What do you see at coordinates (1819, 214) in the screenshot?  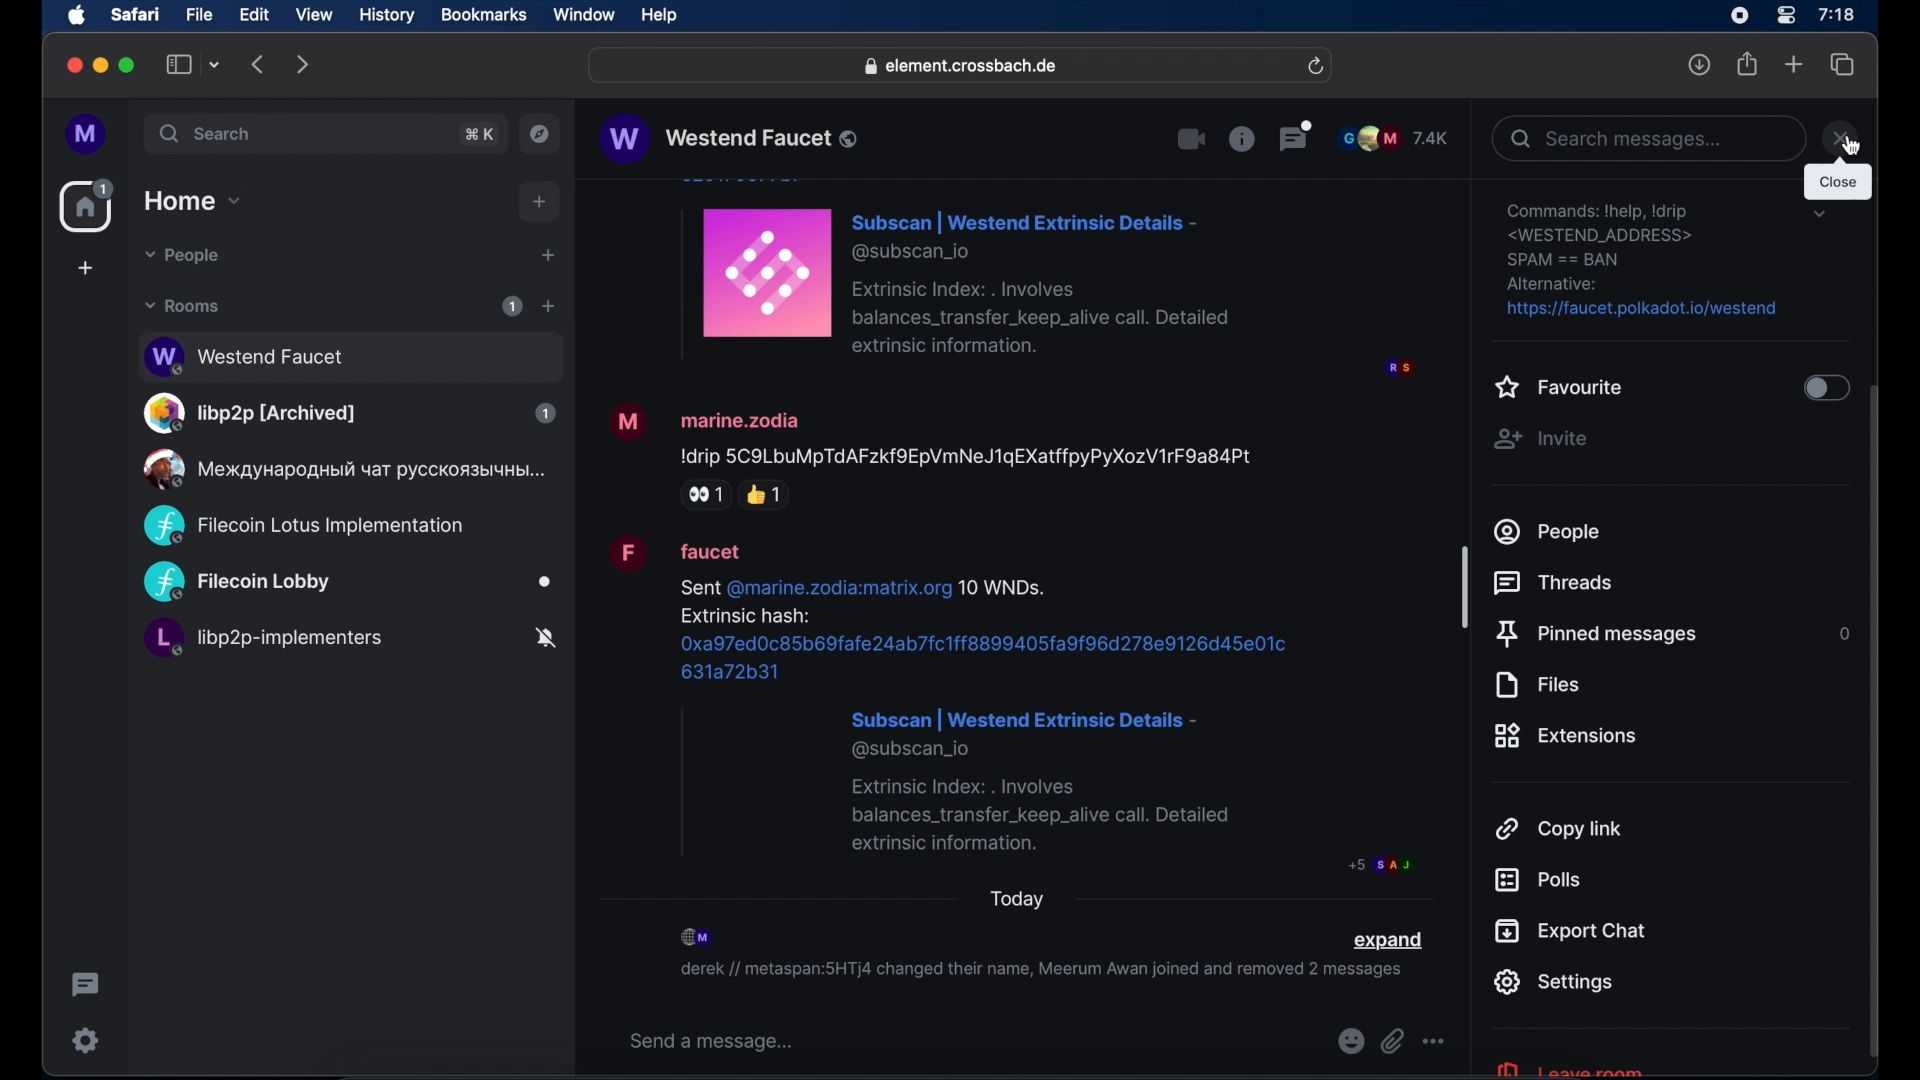 I see `dropdown` at bounding box center [1819, 214].